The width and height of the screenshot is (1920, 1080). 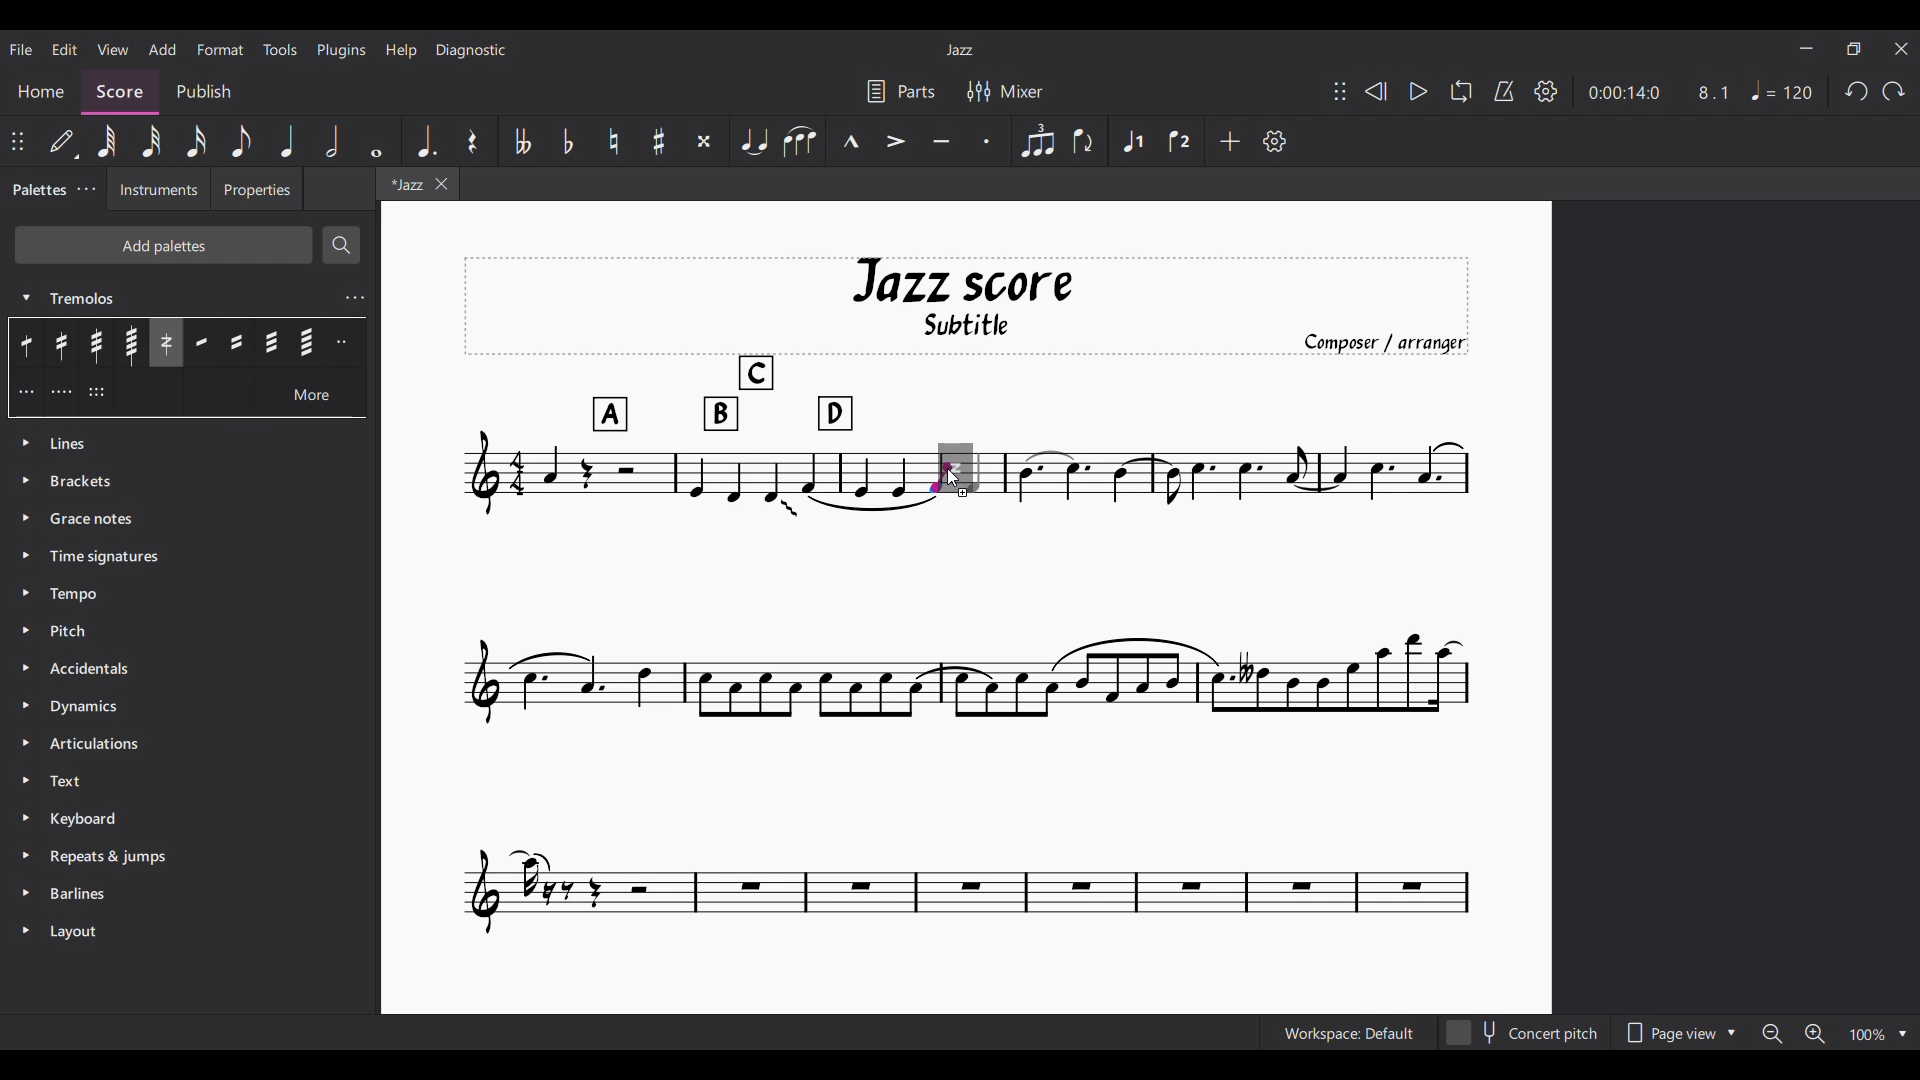 I want to click on 0:00:14:0, so click(x=1624, y=91).